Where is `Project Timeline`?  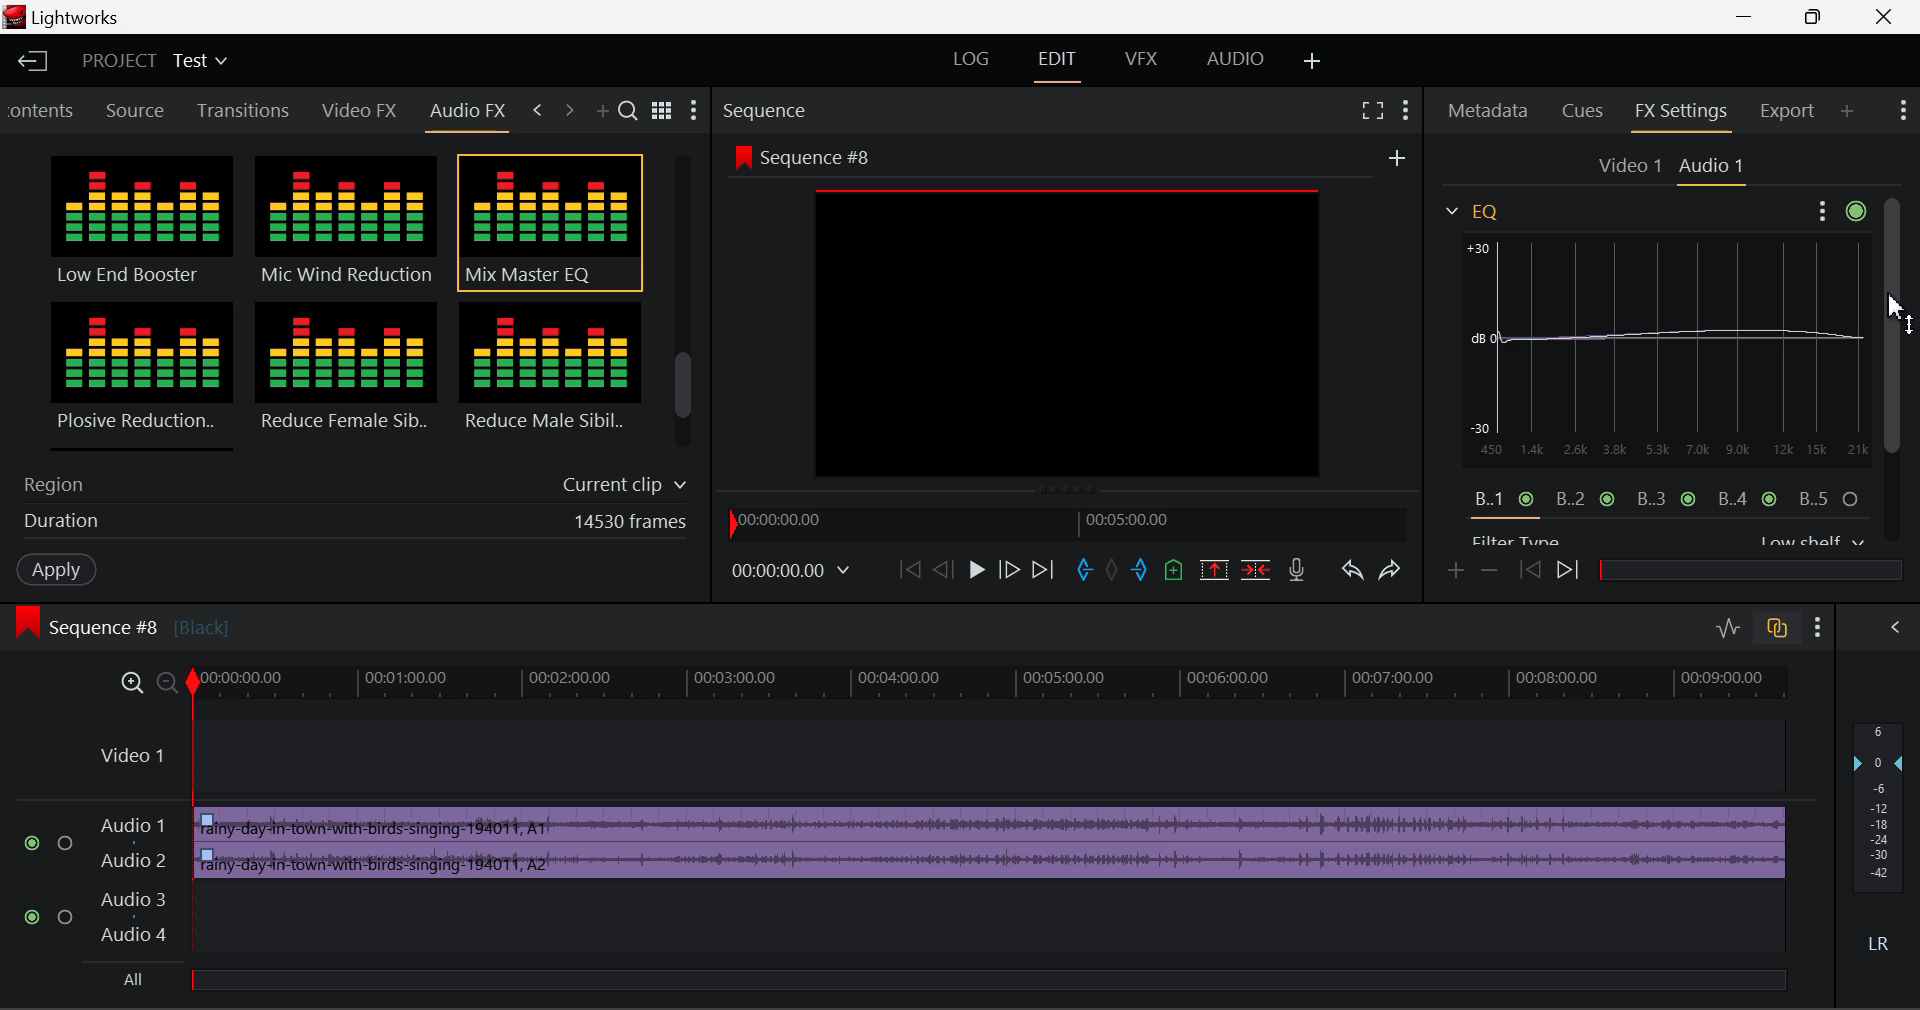 Project Timeline is located at coordinates (994, 685).